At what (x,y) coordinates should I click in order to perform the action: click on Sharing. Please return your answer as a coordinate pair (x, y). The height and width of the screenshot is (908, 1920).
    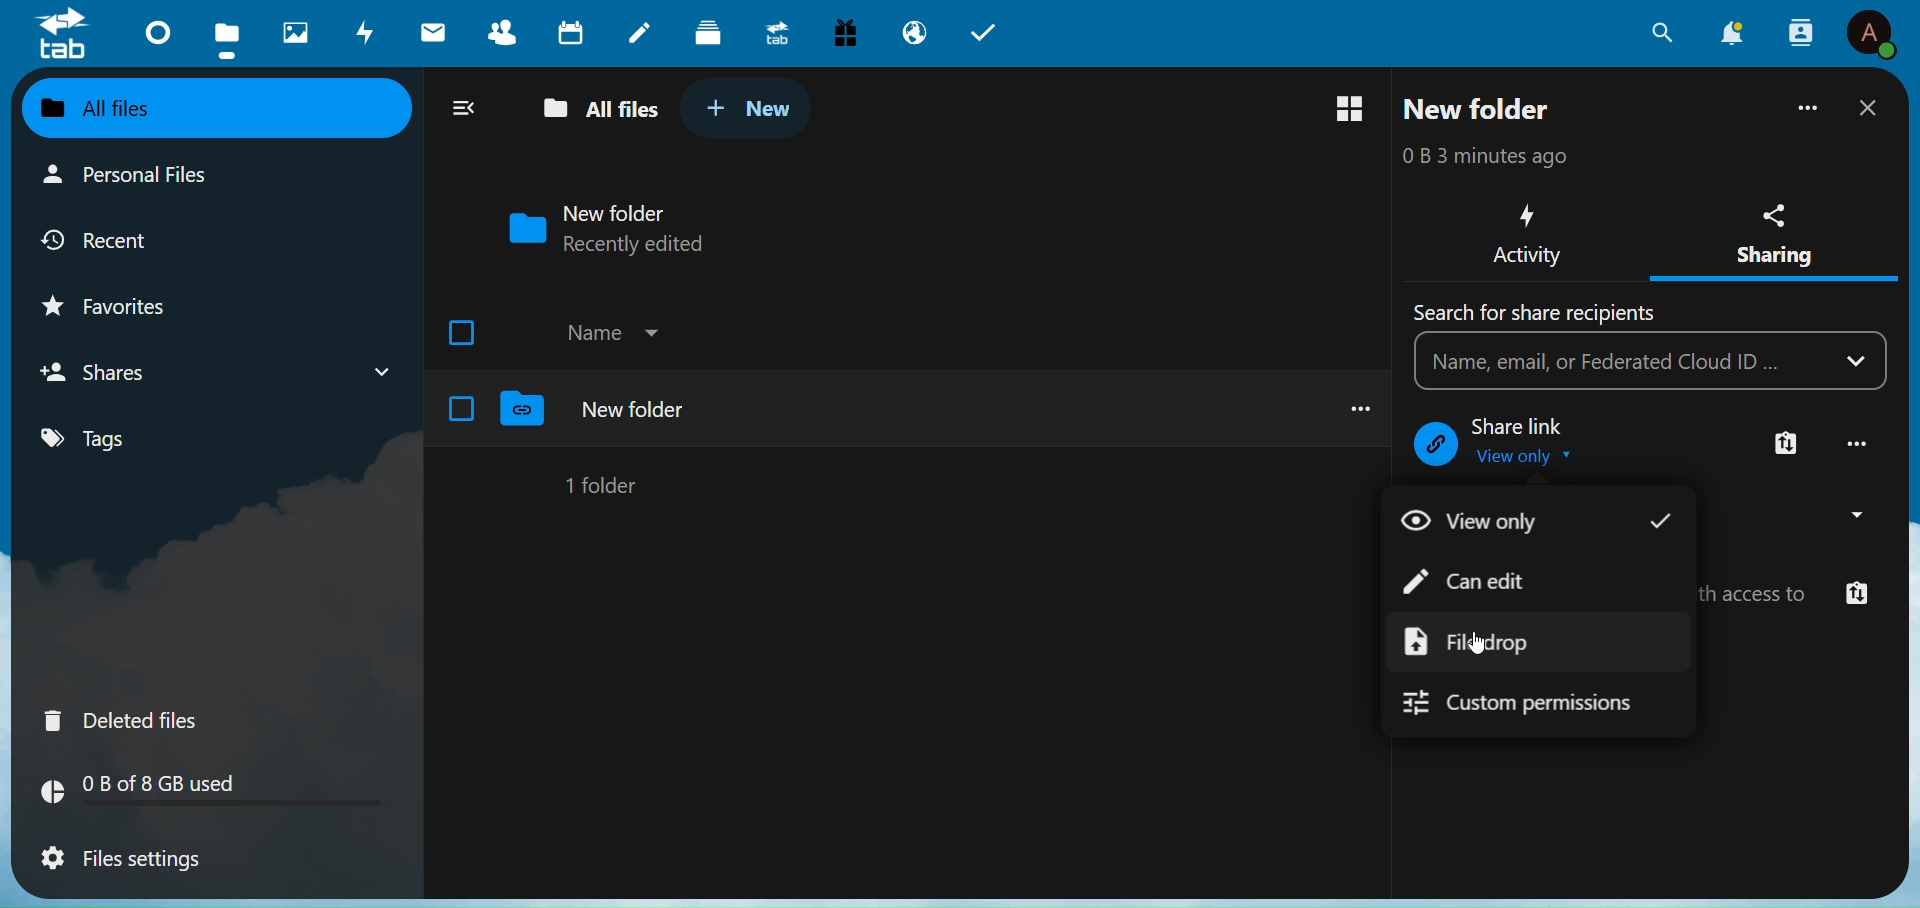
    Looking at the image, I should click on (1776, 227).